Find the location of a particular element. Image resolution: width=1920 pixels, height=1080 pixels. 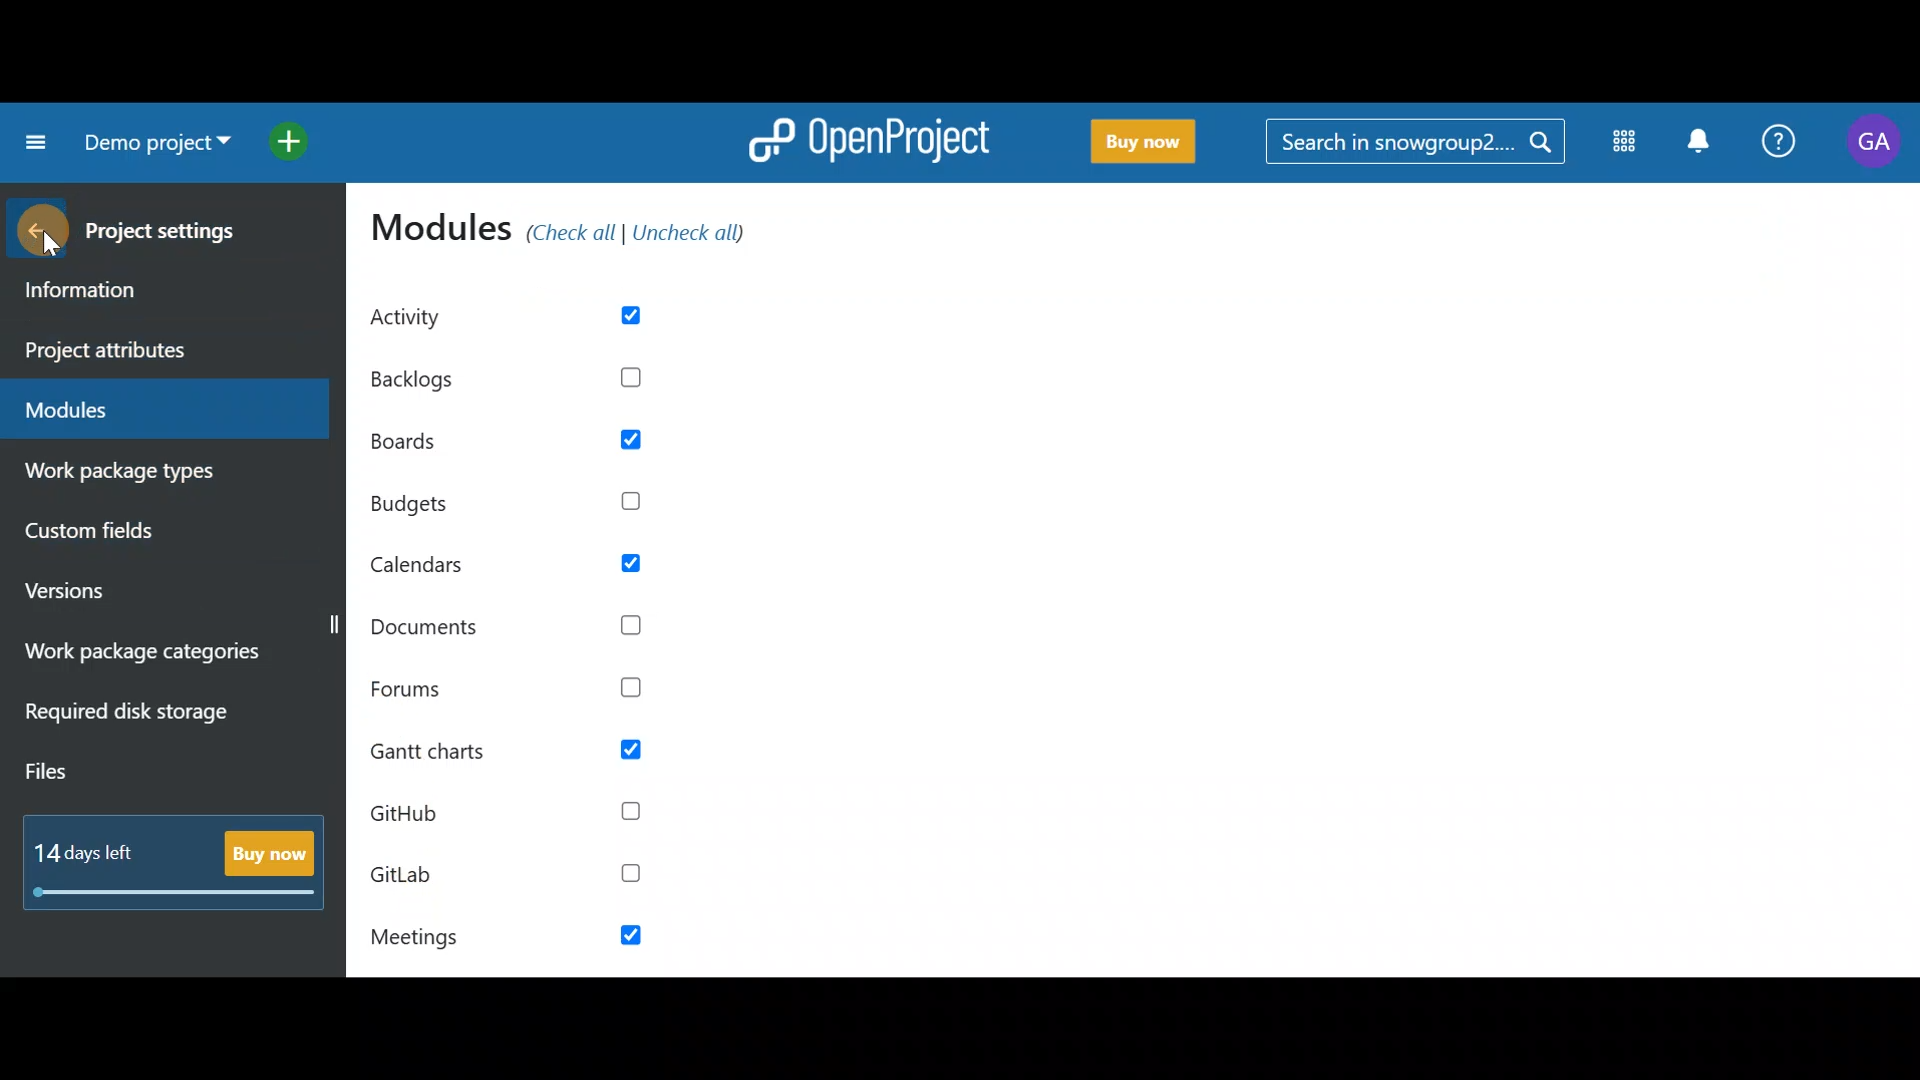

Information is located at coordinates (149, 293).